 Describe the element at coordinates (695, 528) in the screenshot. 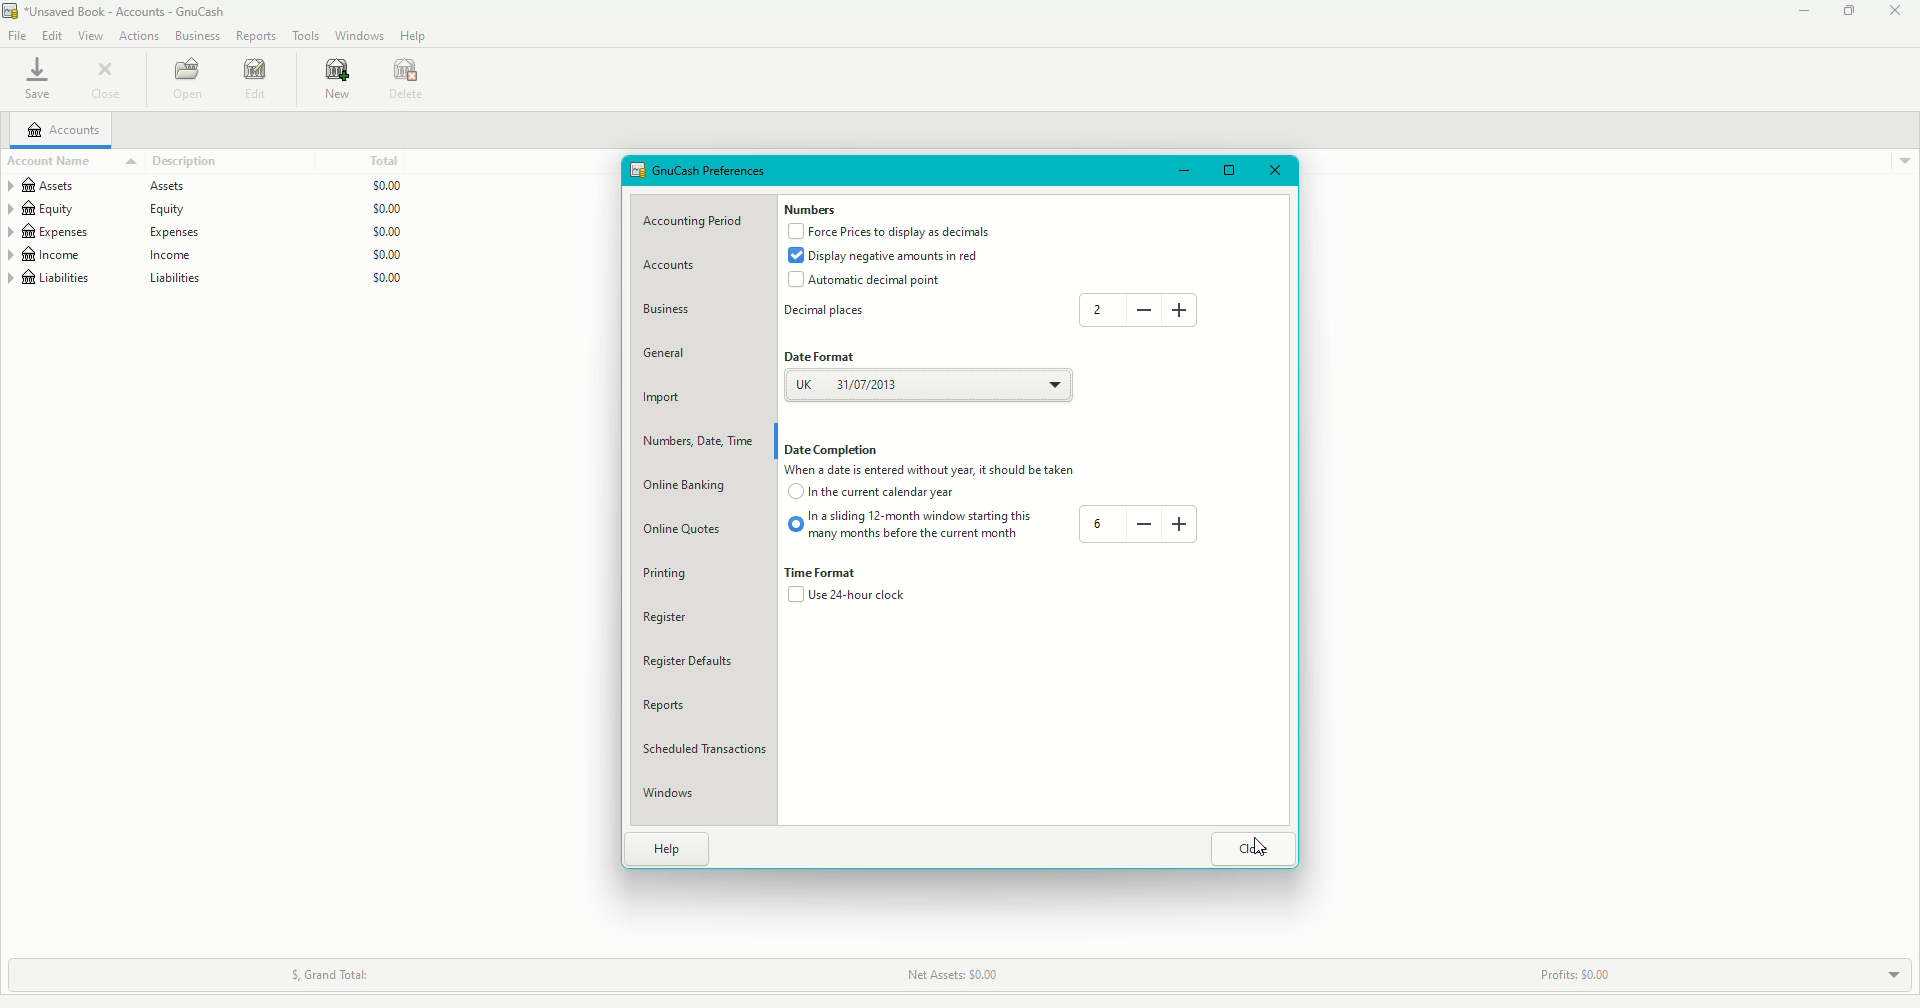

I see `Online Quotes` at that location.